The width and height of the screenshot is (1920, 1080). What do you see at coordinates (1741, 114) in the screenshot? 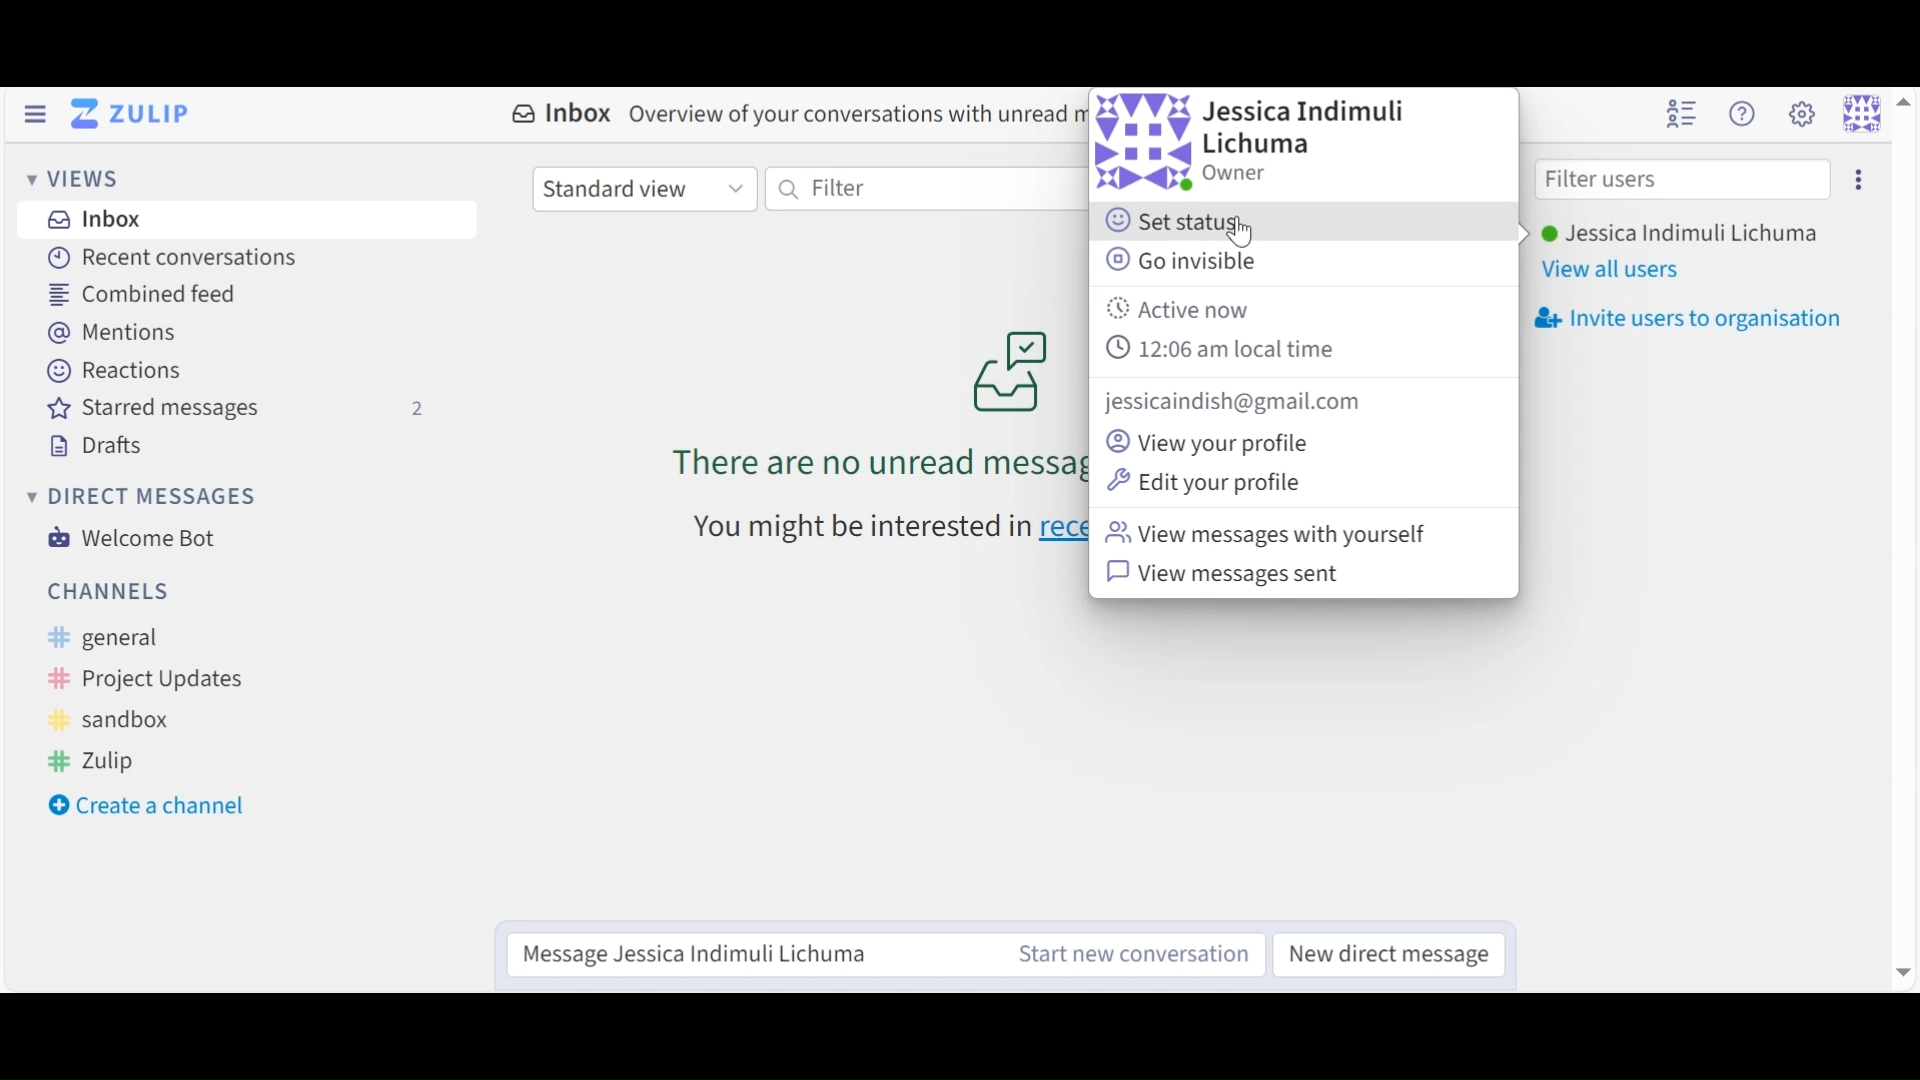
I see `Help` at bounding box center [1741, 114].